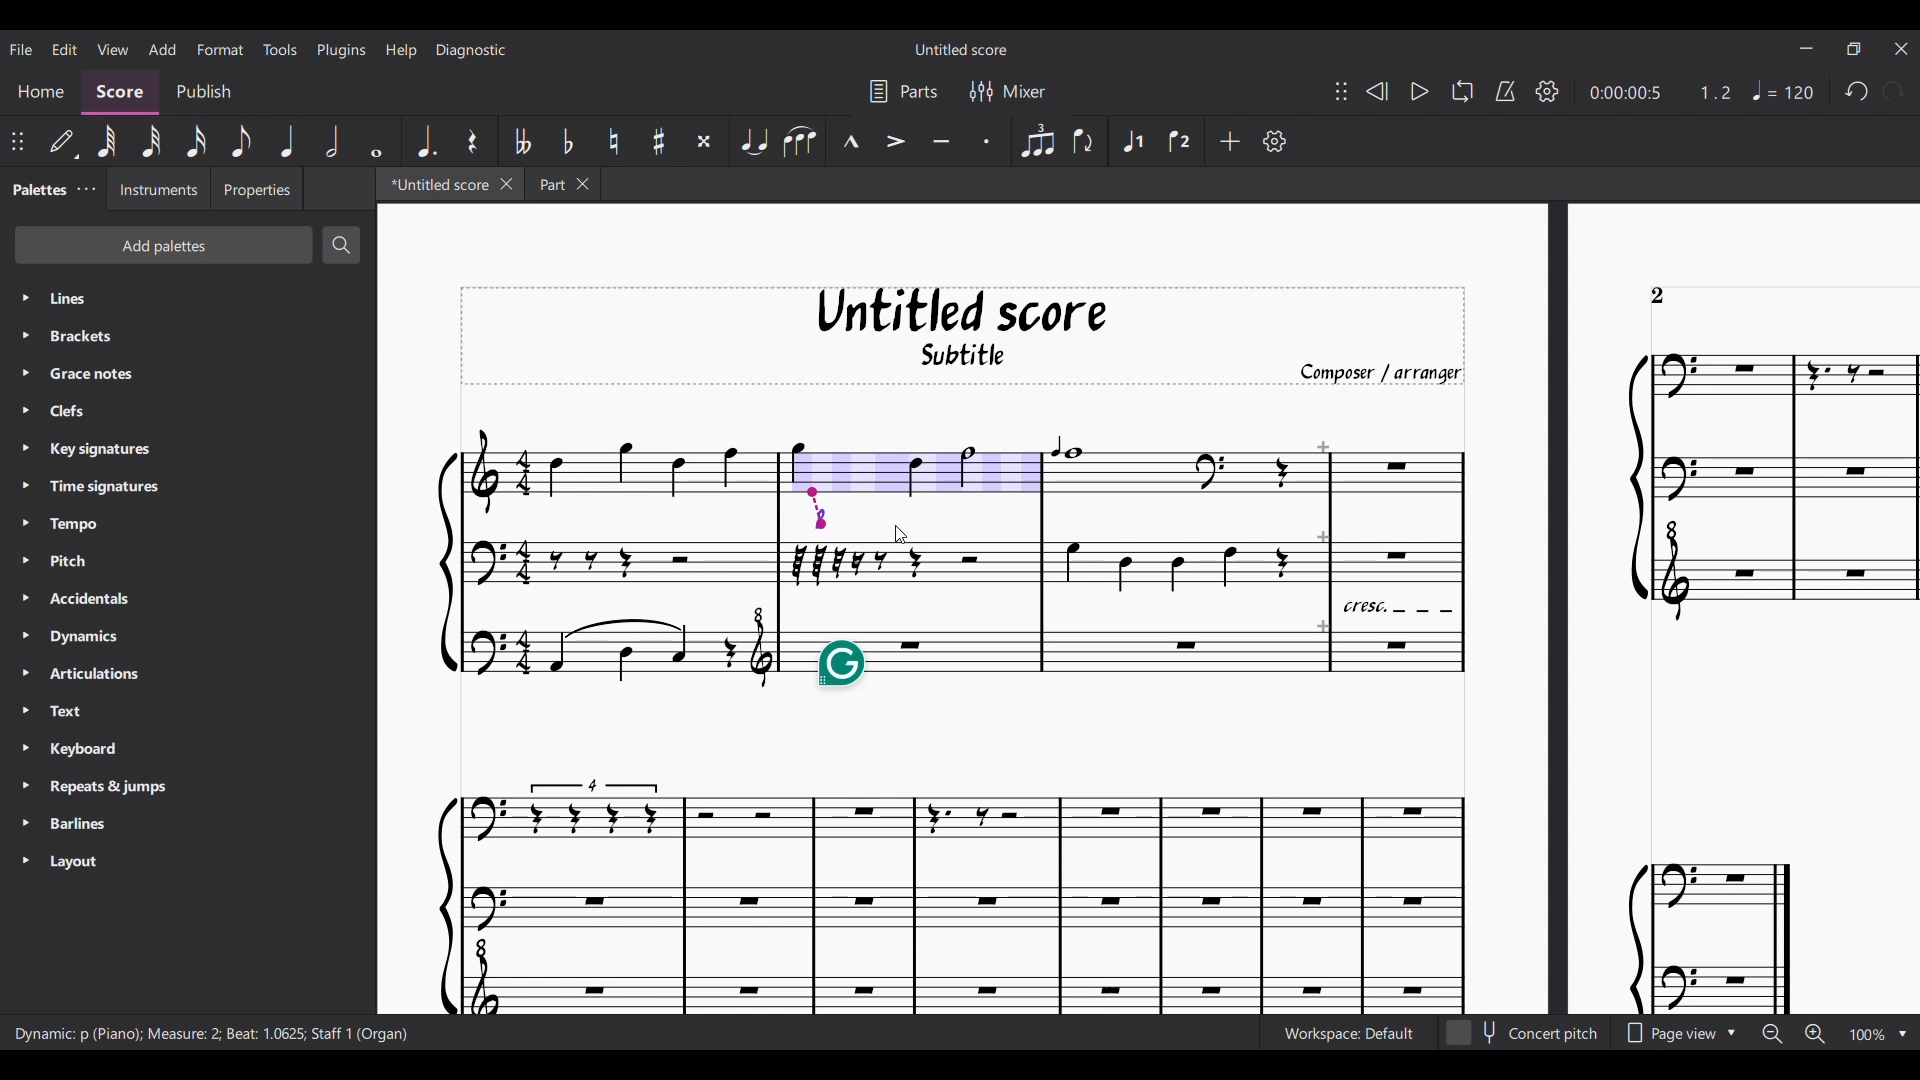  Describe the element at coordinates (65, 48) in the screenshot. I see `Edit menu` at that location.